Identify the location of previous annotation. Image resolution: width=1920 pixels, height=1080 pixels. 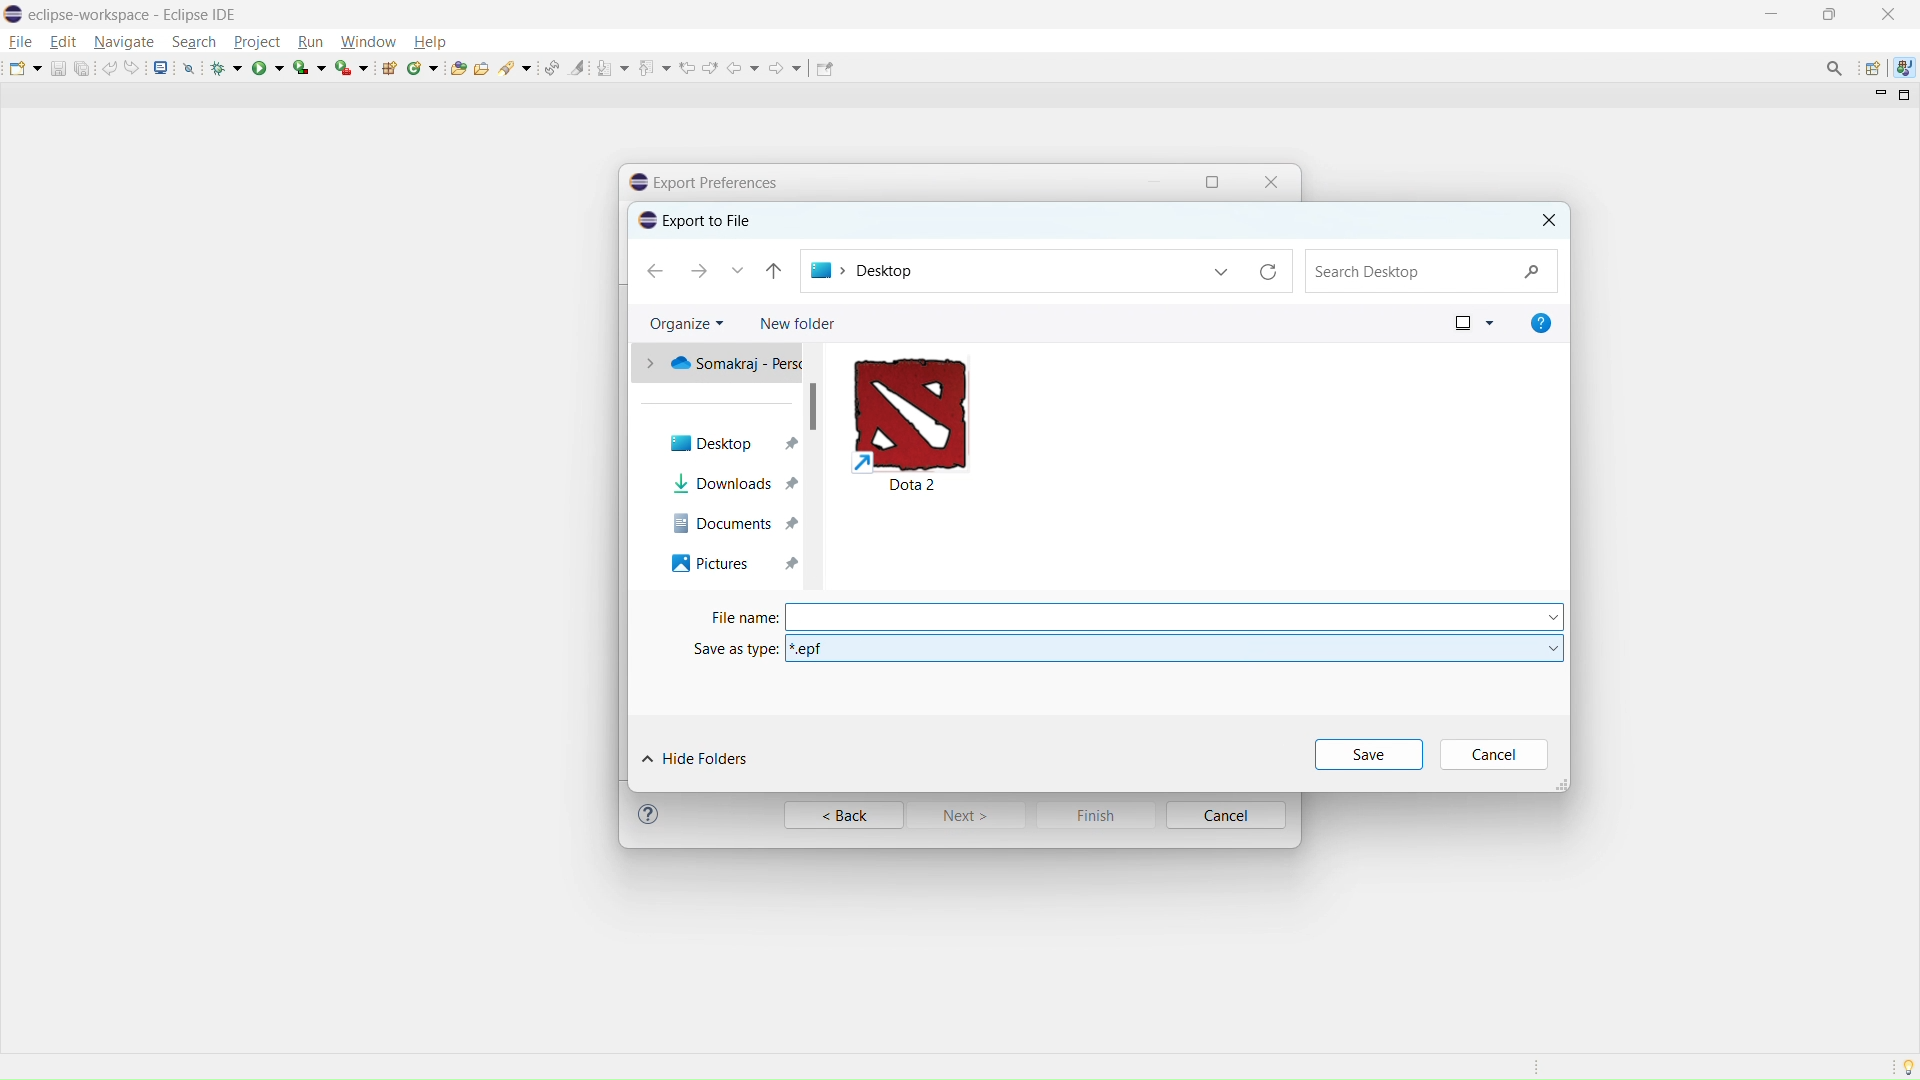
(655, 66).